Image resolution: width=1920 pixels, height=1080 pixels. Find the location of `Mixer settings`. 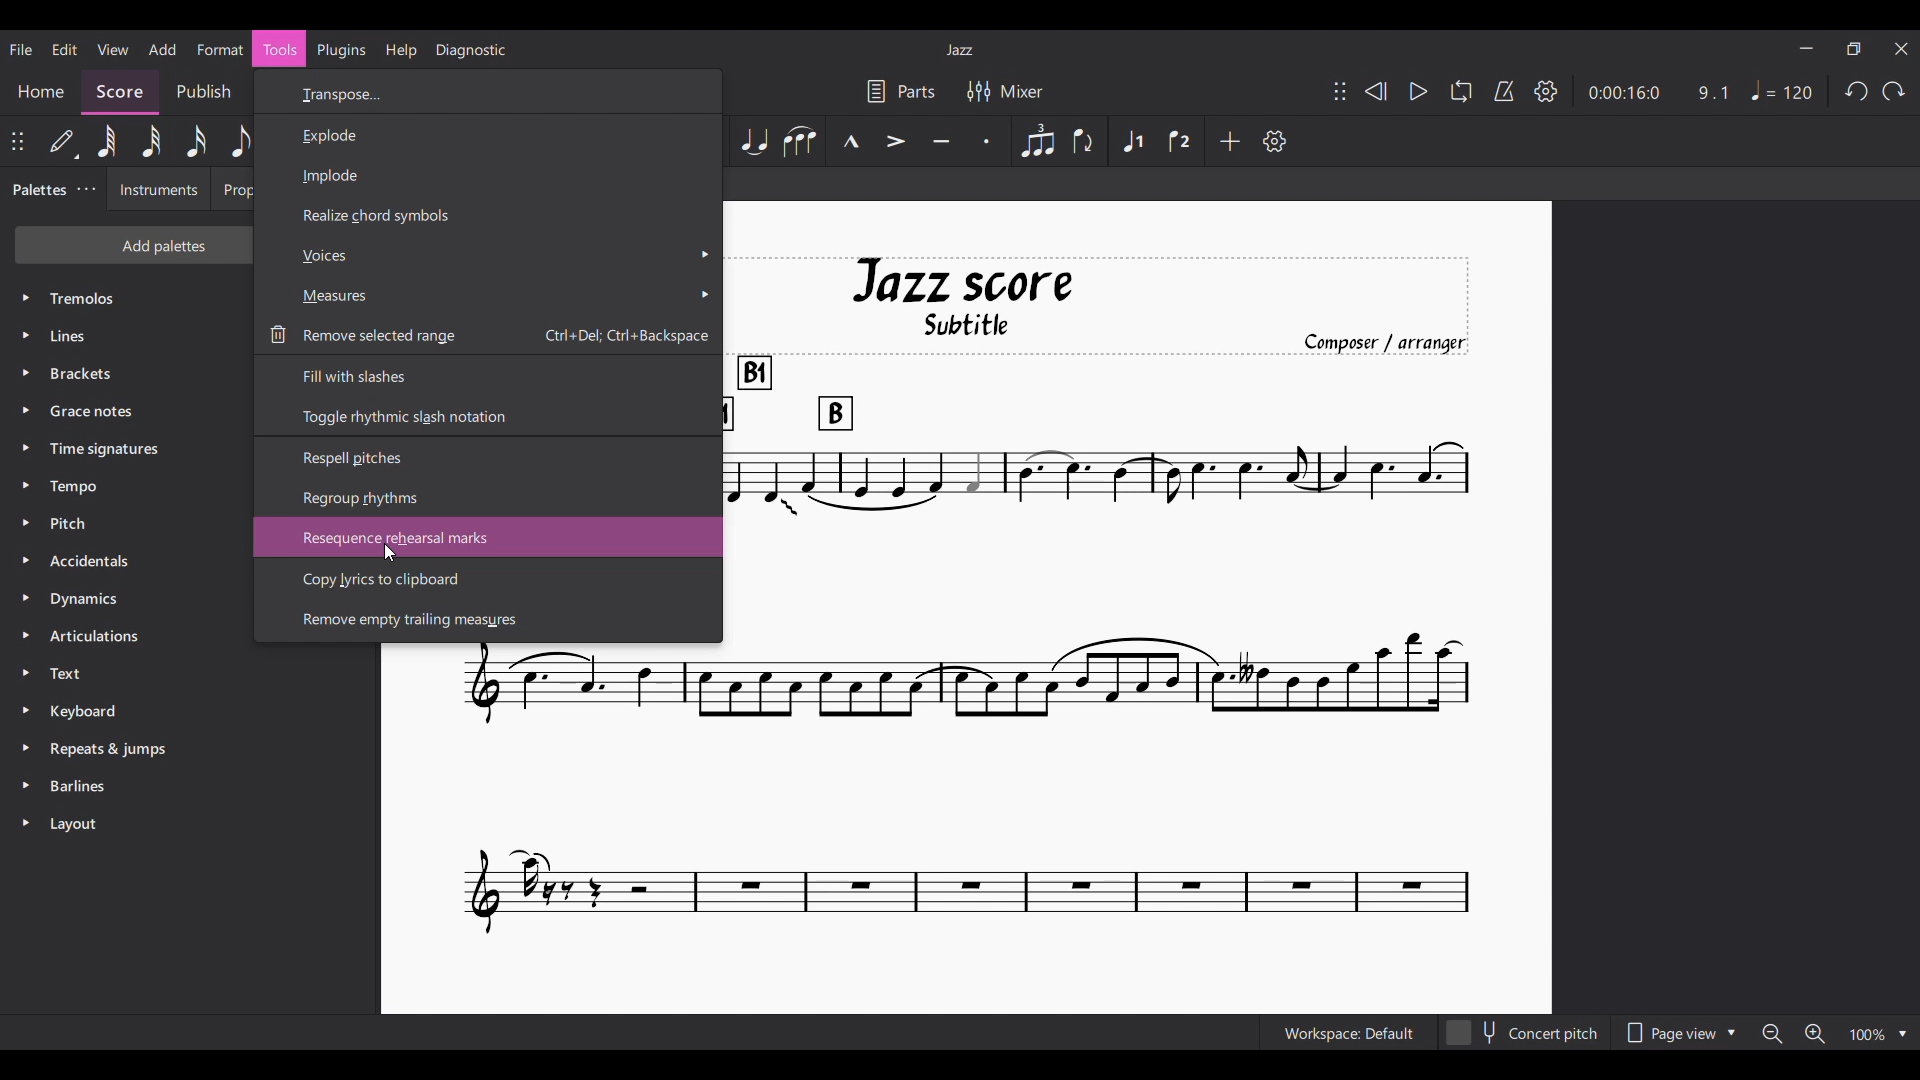

Mixer settings is located at coordinates (1005, 92).